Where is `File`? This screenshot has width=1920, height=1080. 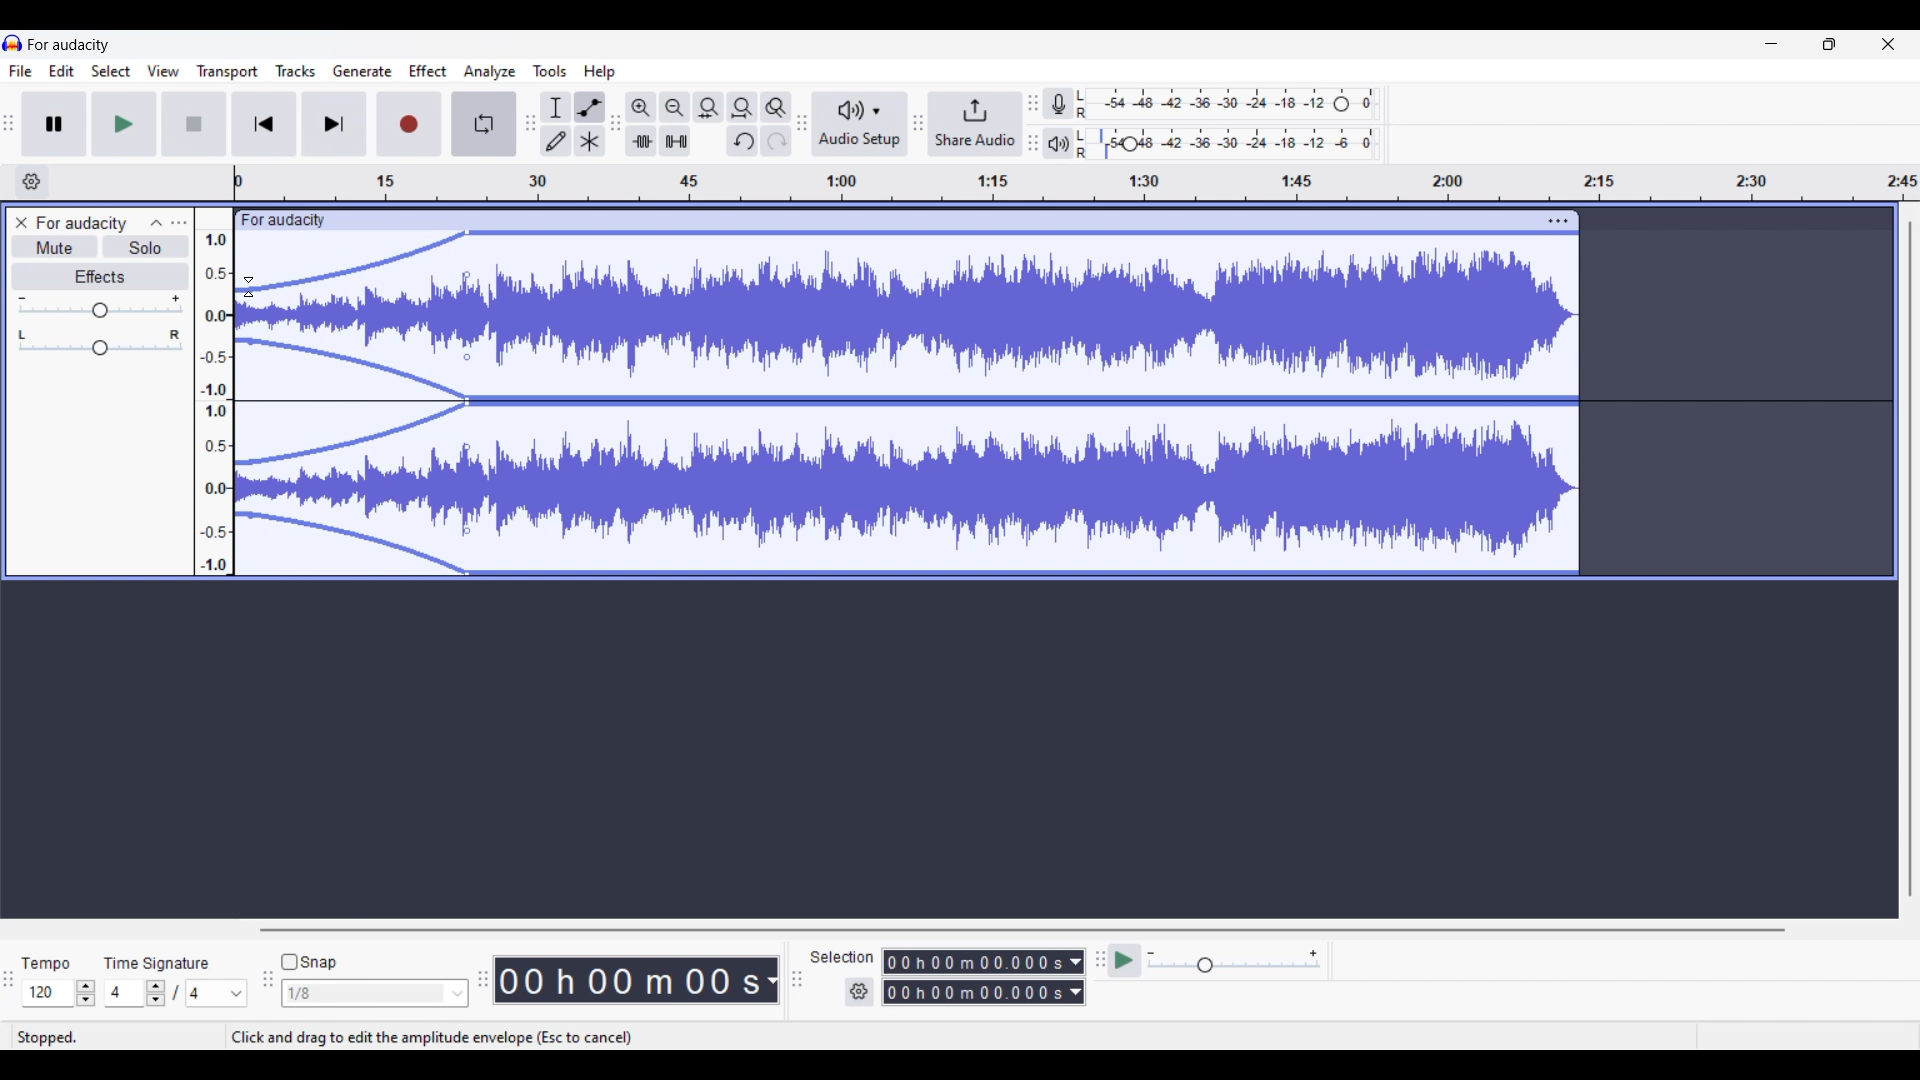 File is located at coordinates (21, 71).